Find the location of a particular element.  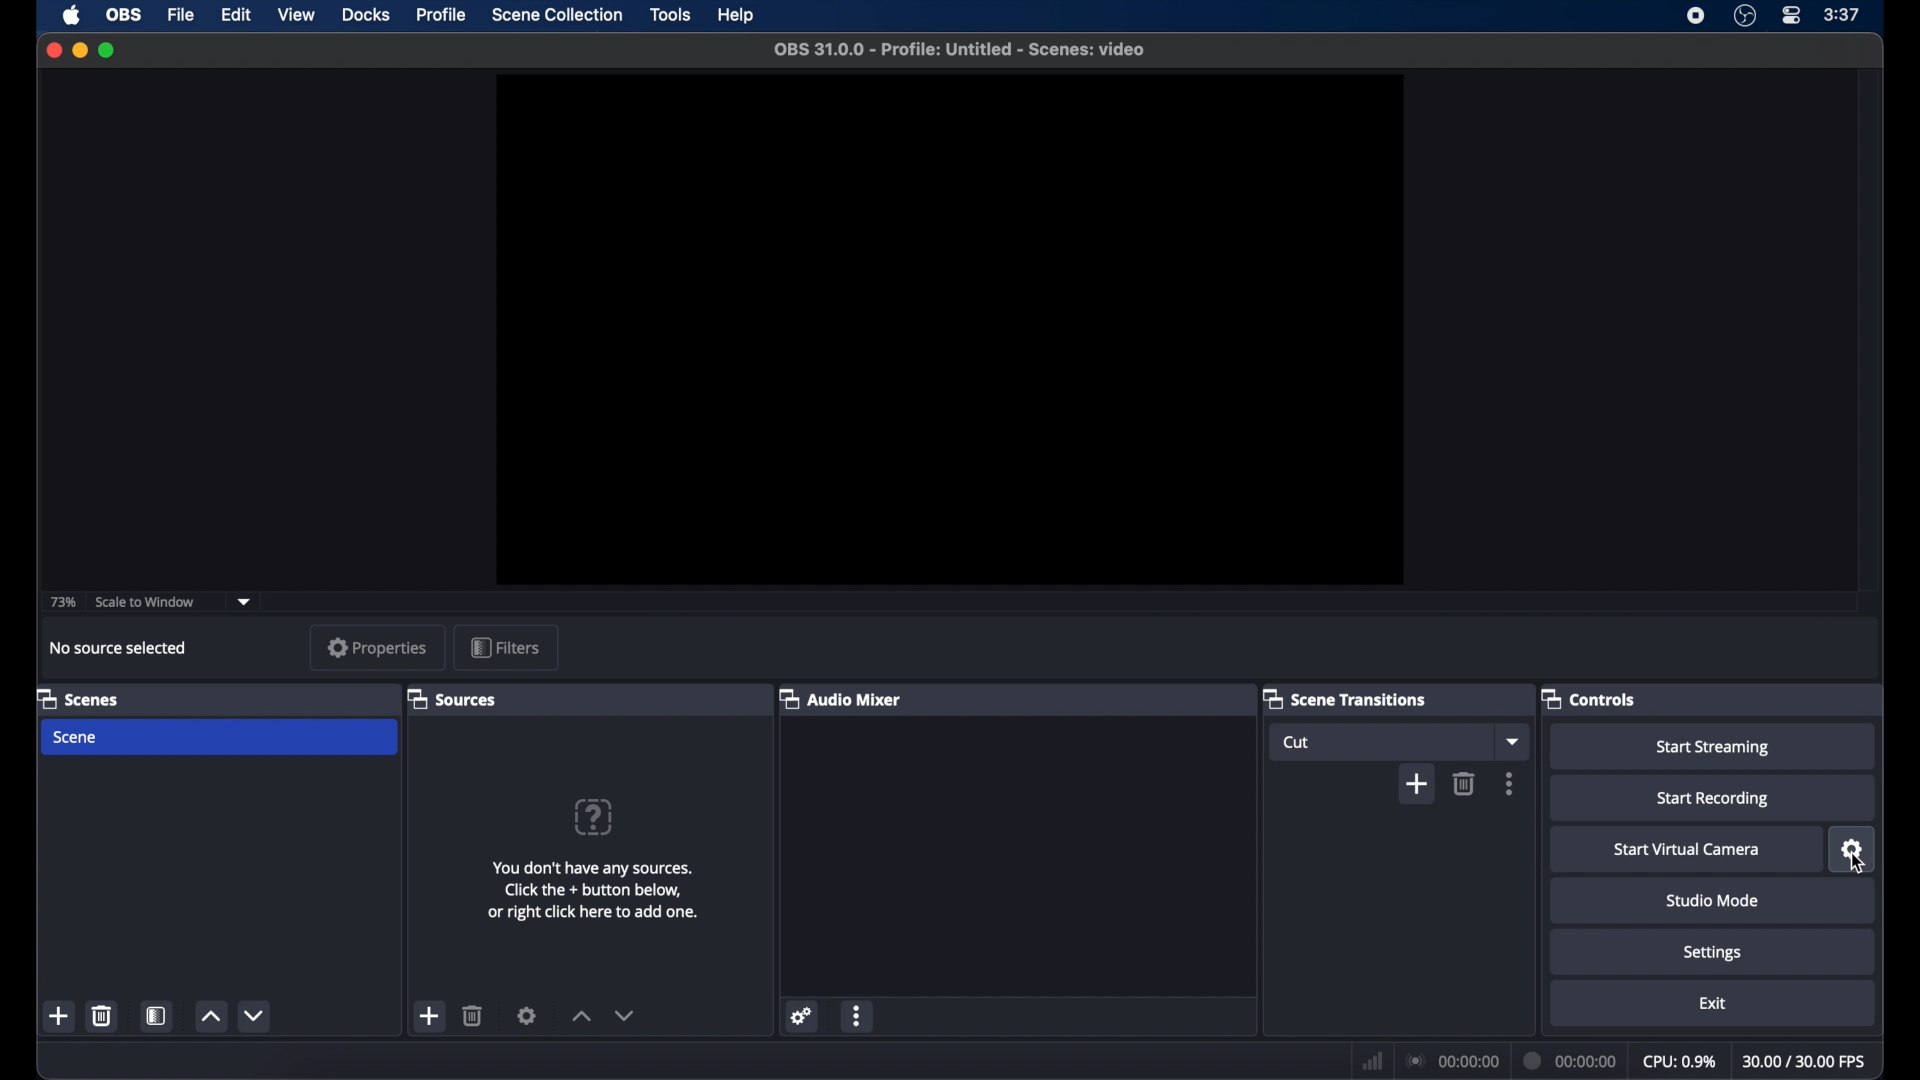

more options is located at coordinates (857, 1015).